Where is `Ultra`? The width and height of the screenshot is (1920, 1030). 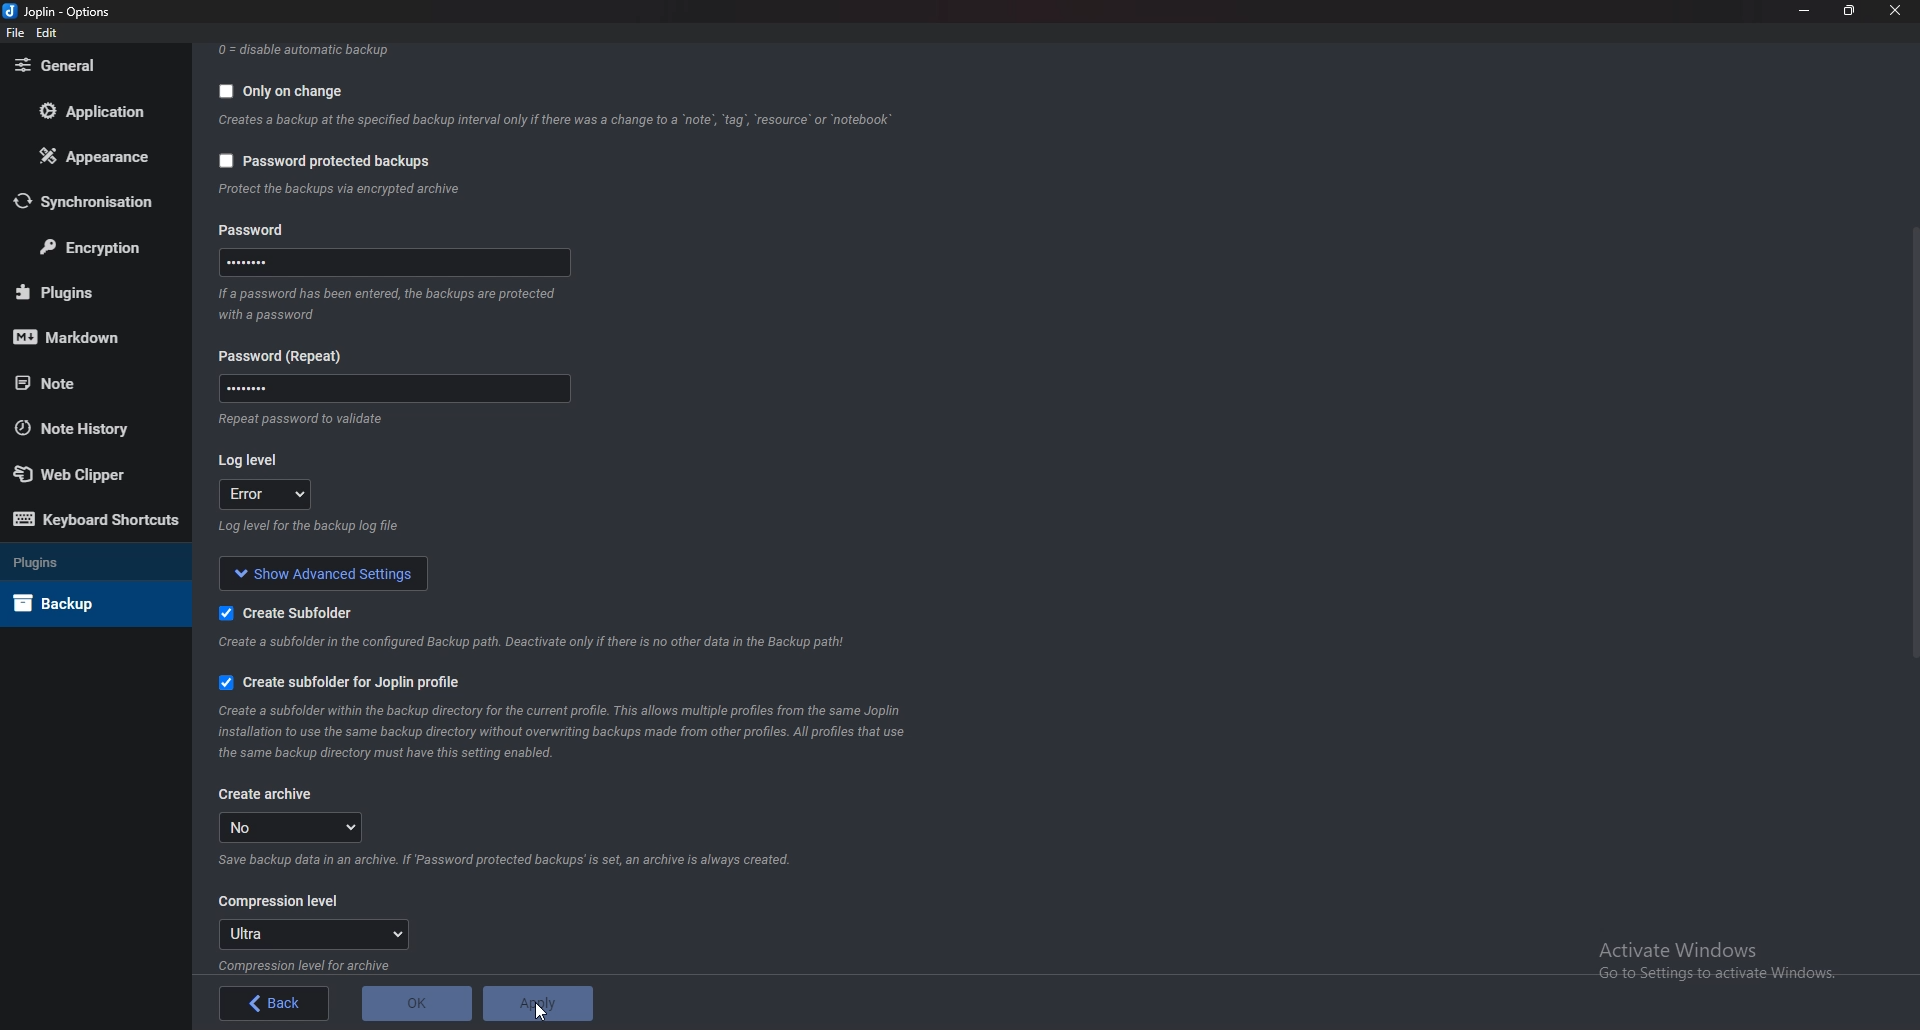
Ultra is located at coordinates (315, 933).